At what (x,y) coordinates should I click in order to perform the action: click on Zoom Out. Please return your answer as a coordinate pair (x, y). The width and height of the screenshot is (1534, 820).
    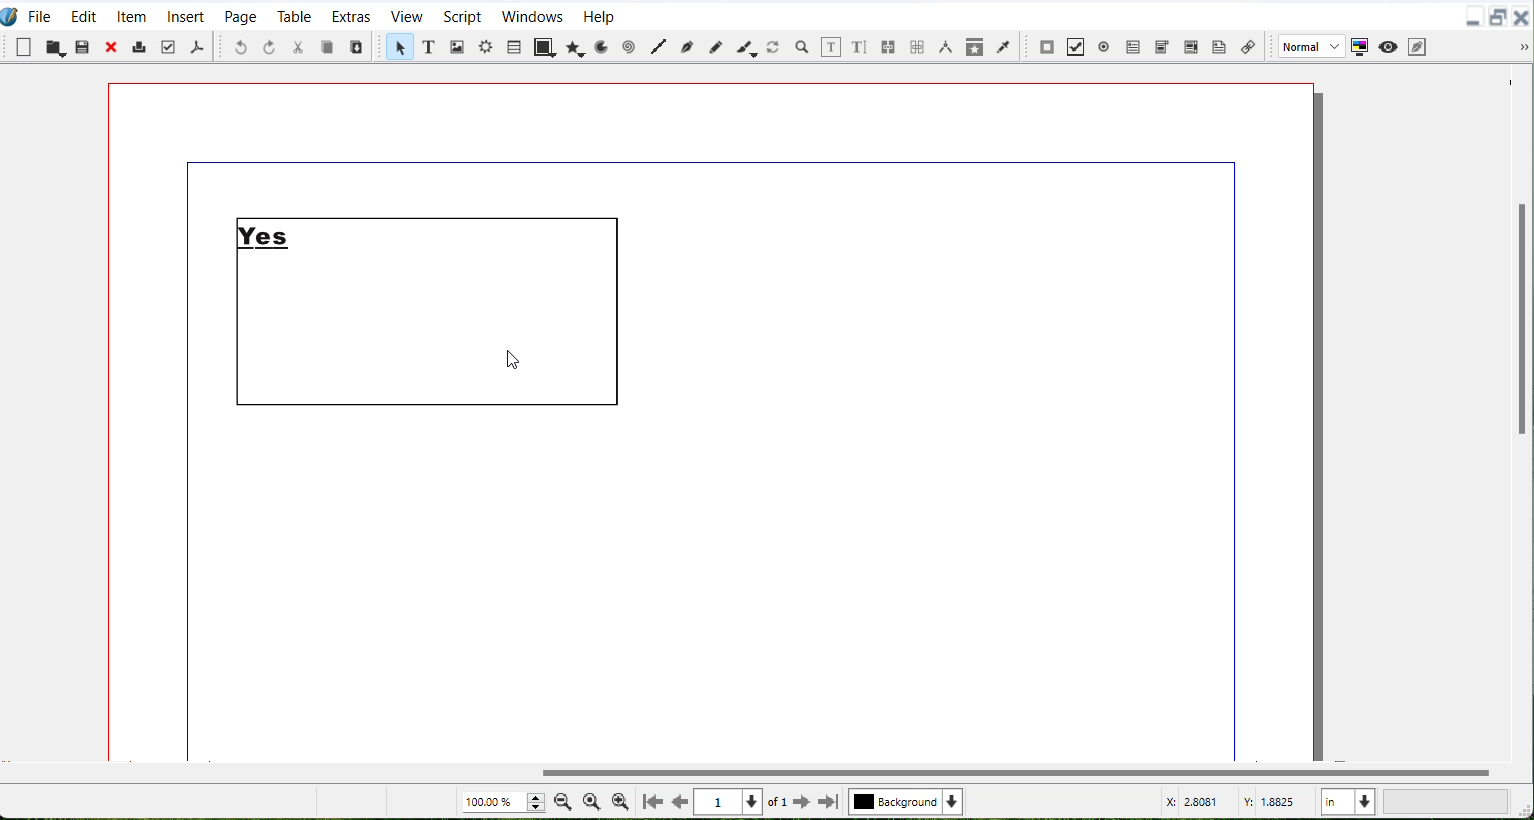
    Looking at the image, I should click on (563, 801).